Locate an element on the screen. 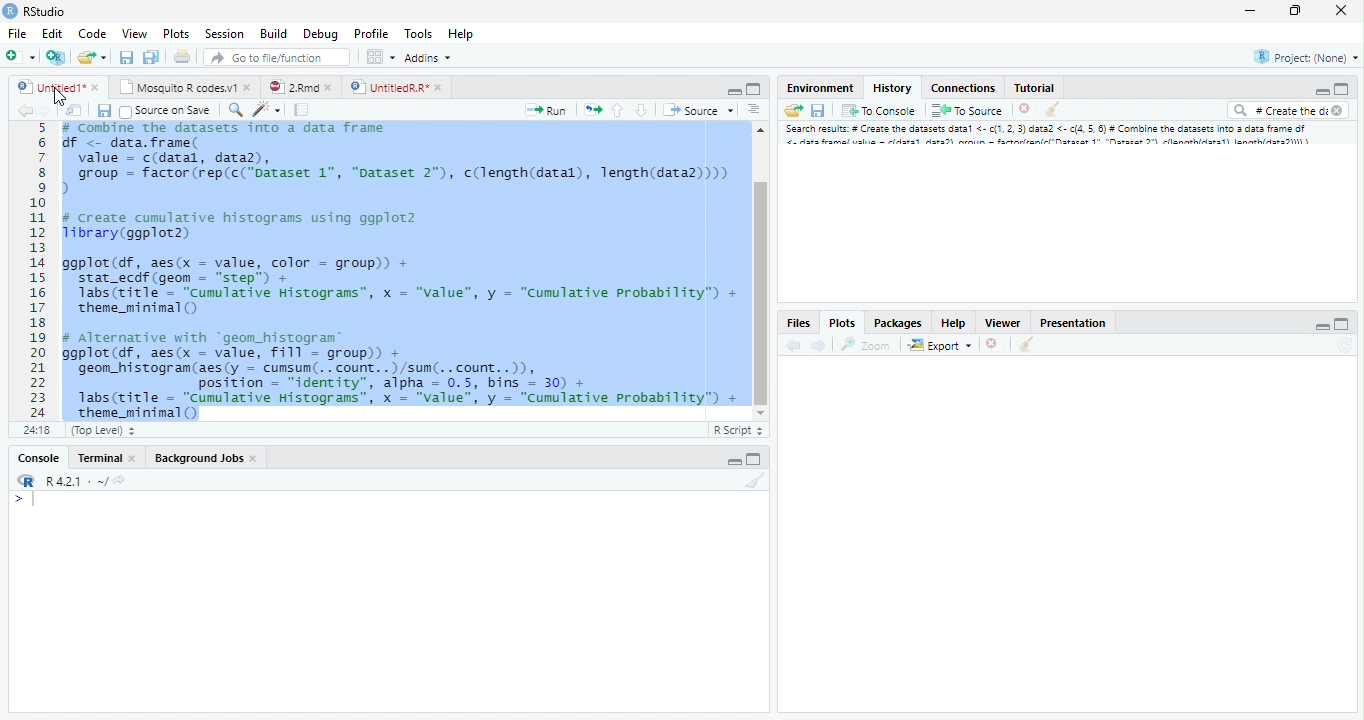  New file is located at coordinates (20, 55).